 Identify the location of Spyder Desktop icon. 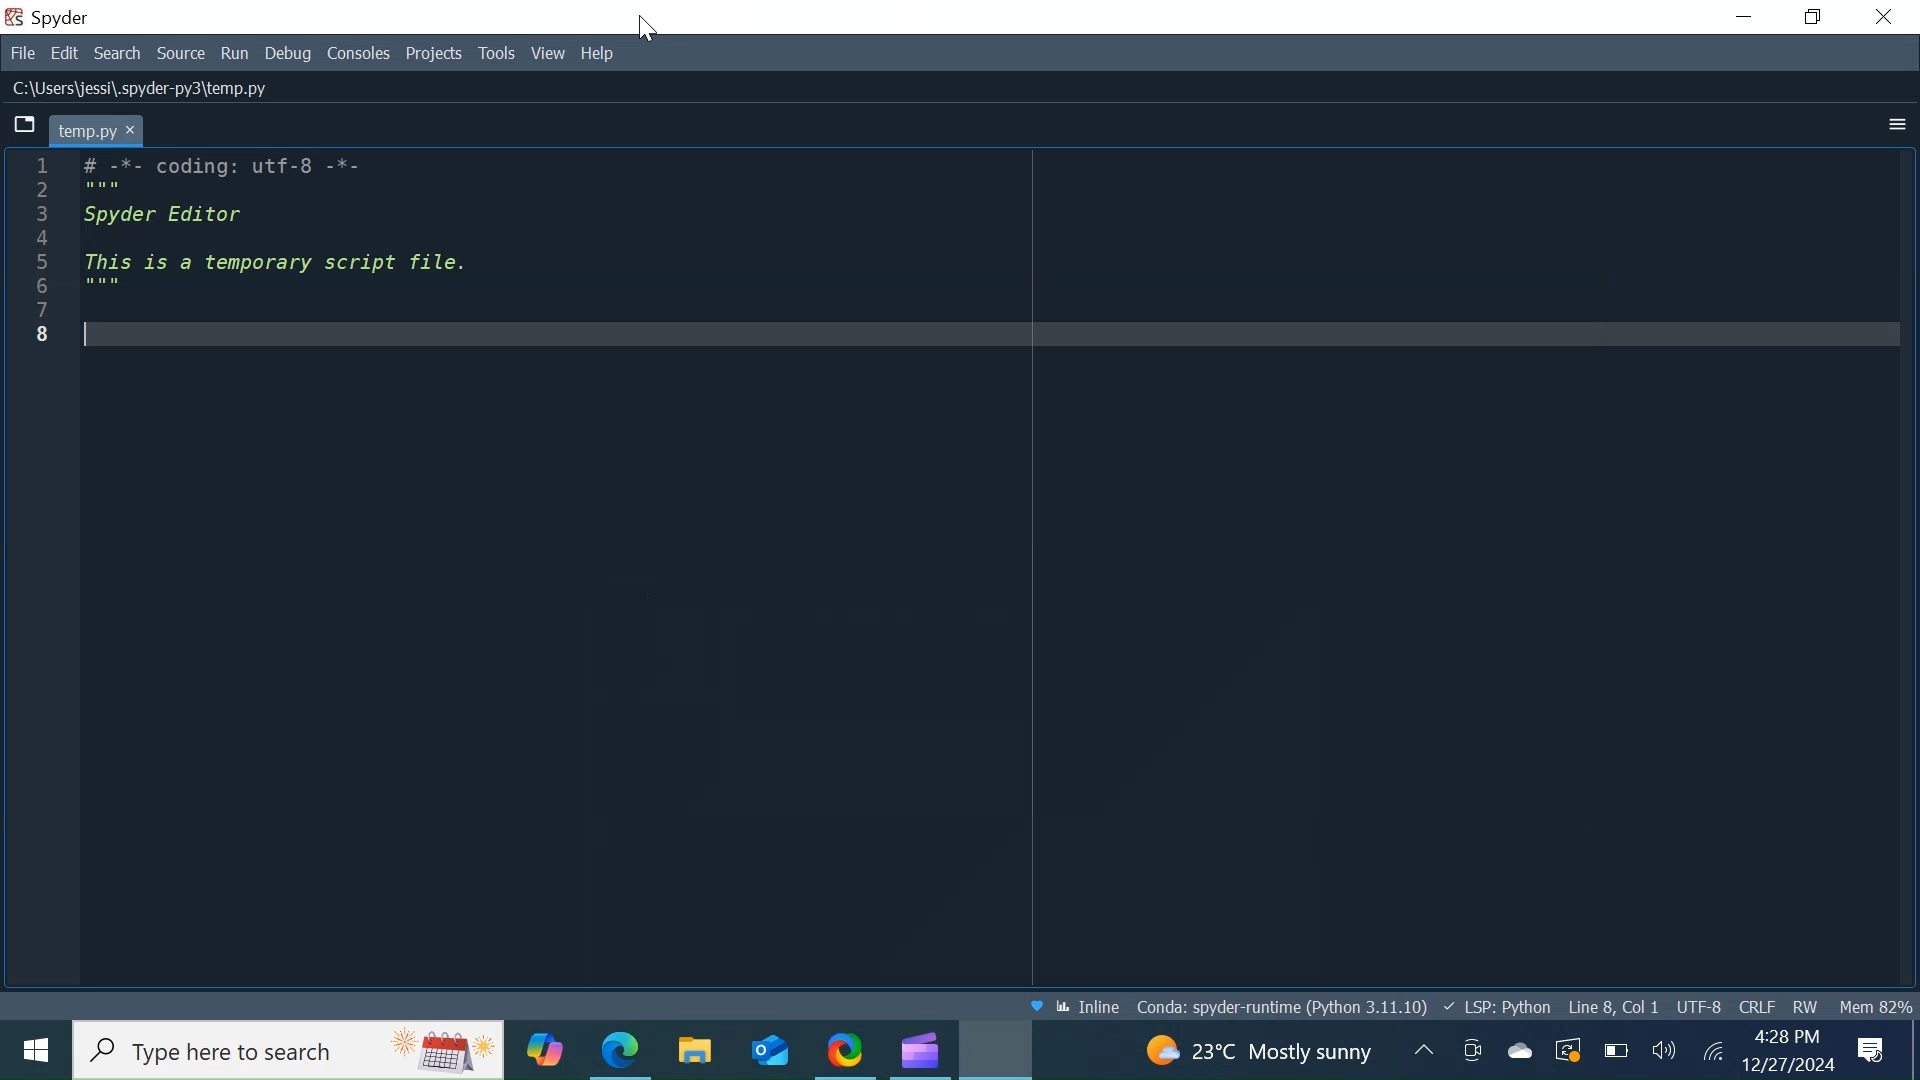
(995, 1049).